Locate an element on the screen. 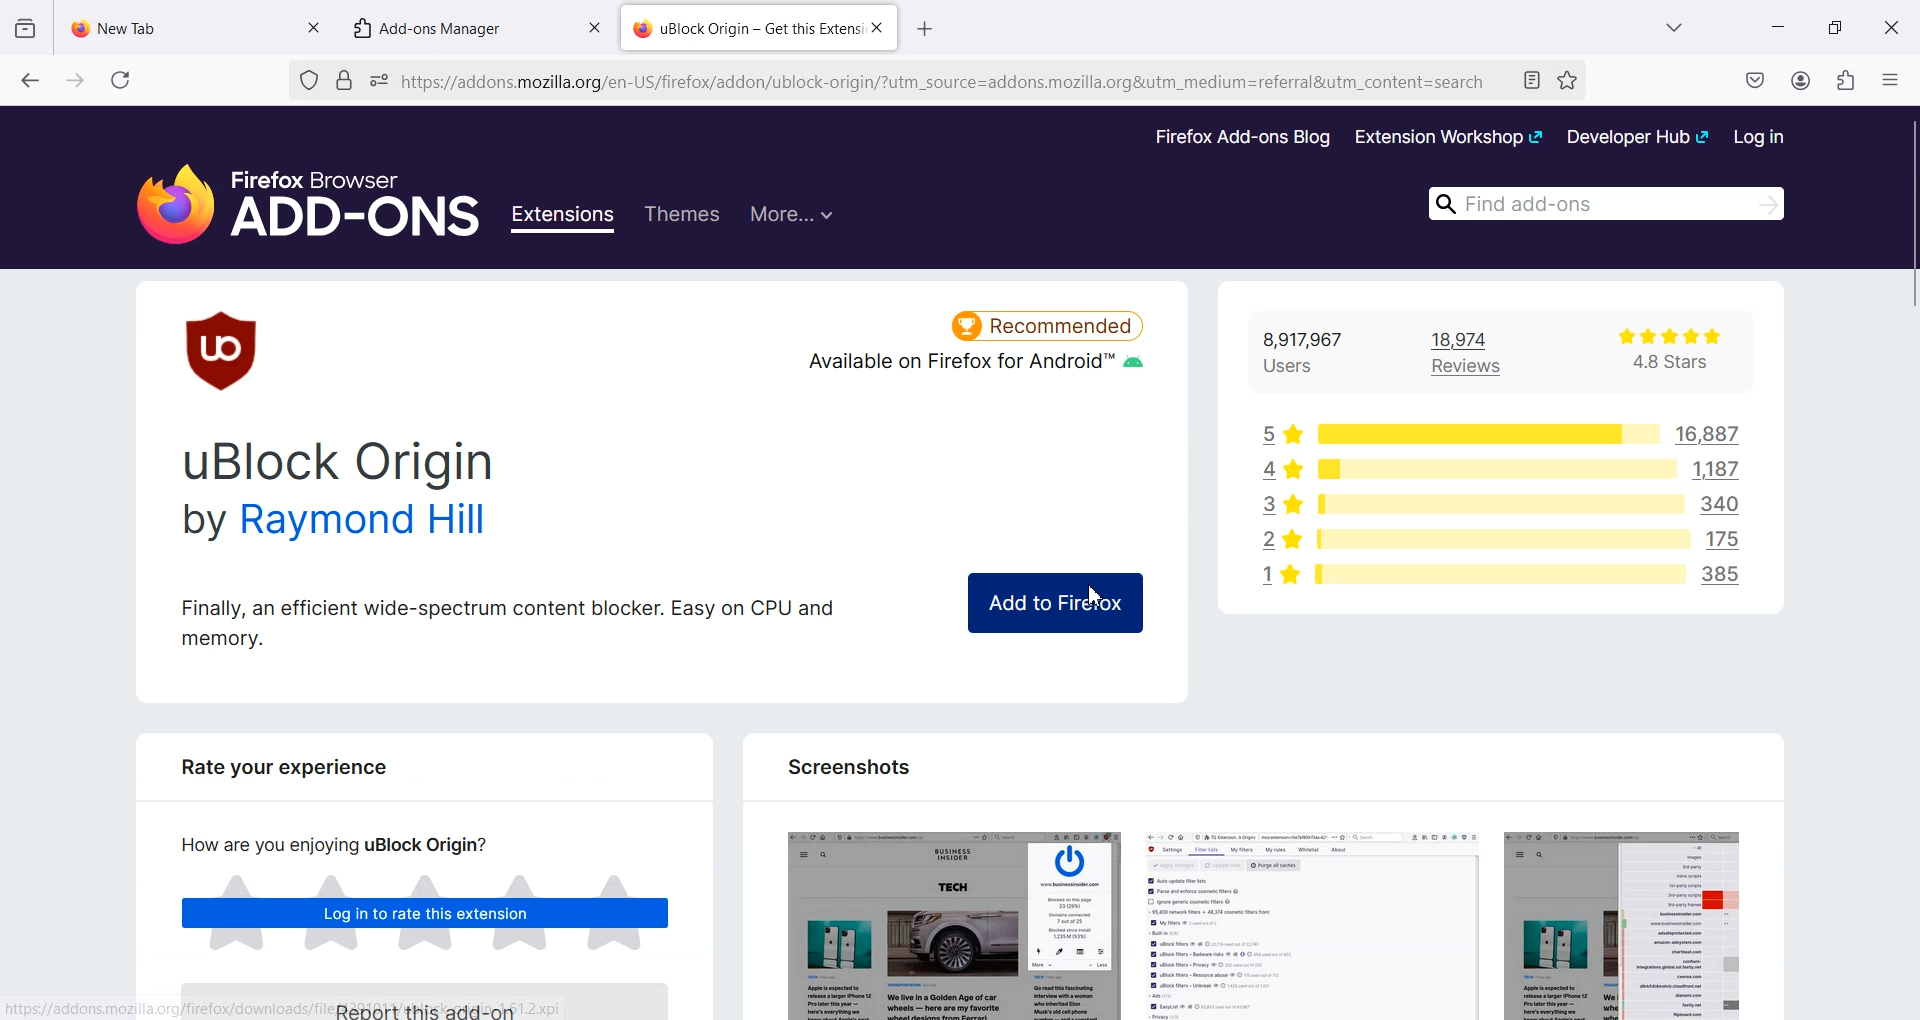 This screenshot has width=1920, height=1020. Extension Workshop is located at coordinates (1447, 137).